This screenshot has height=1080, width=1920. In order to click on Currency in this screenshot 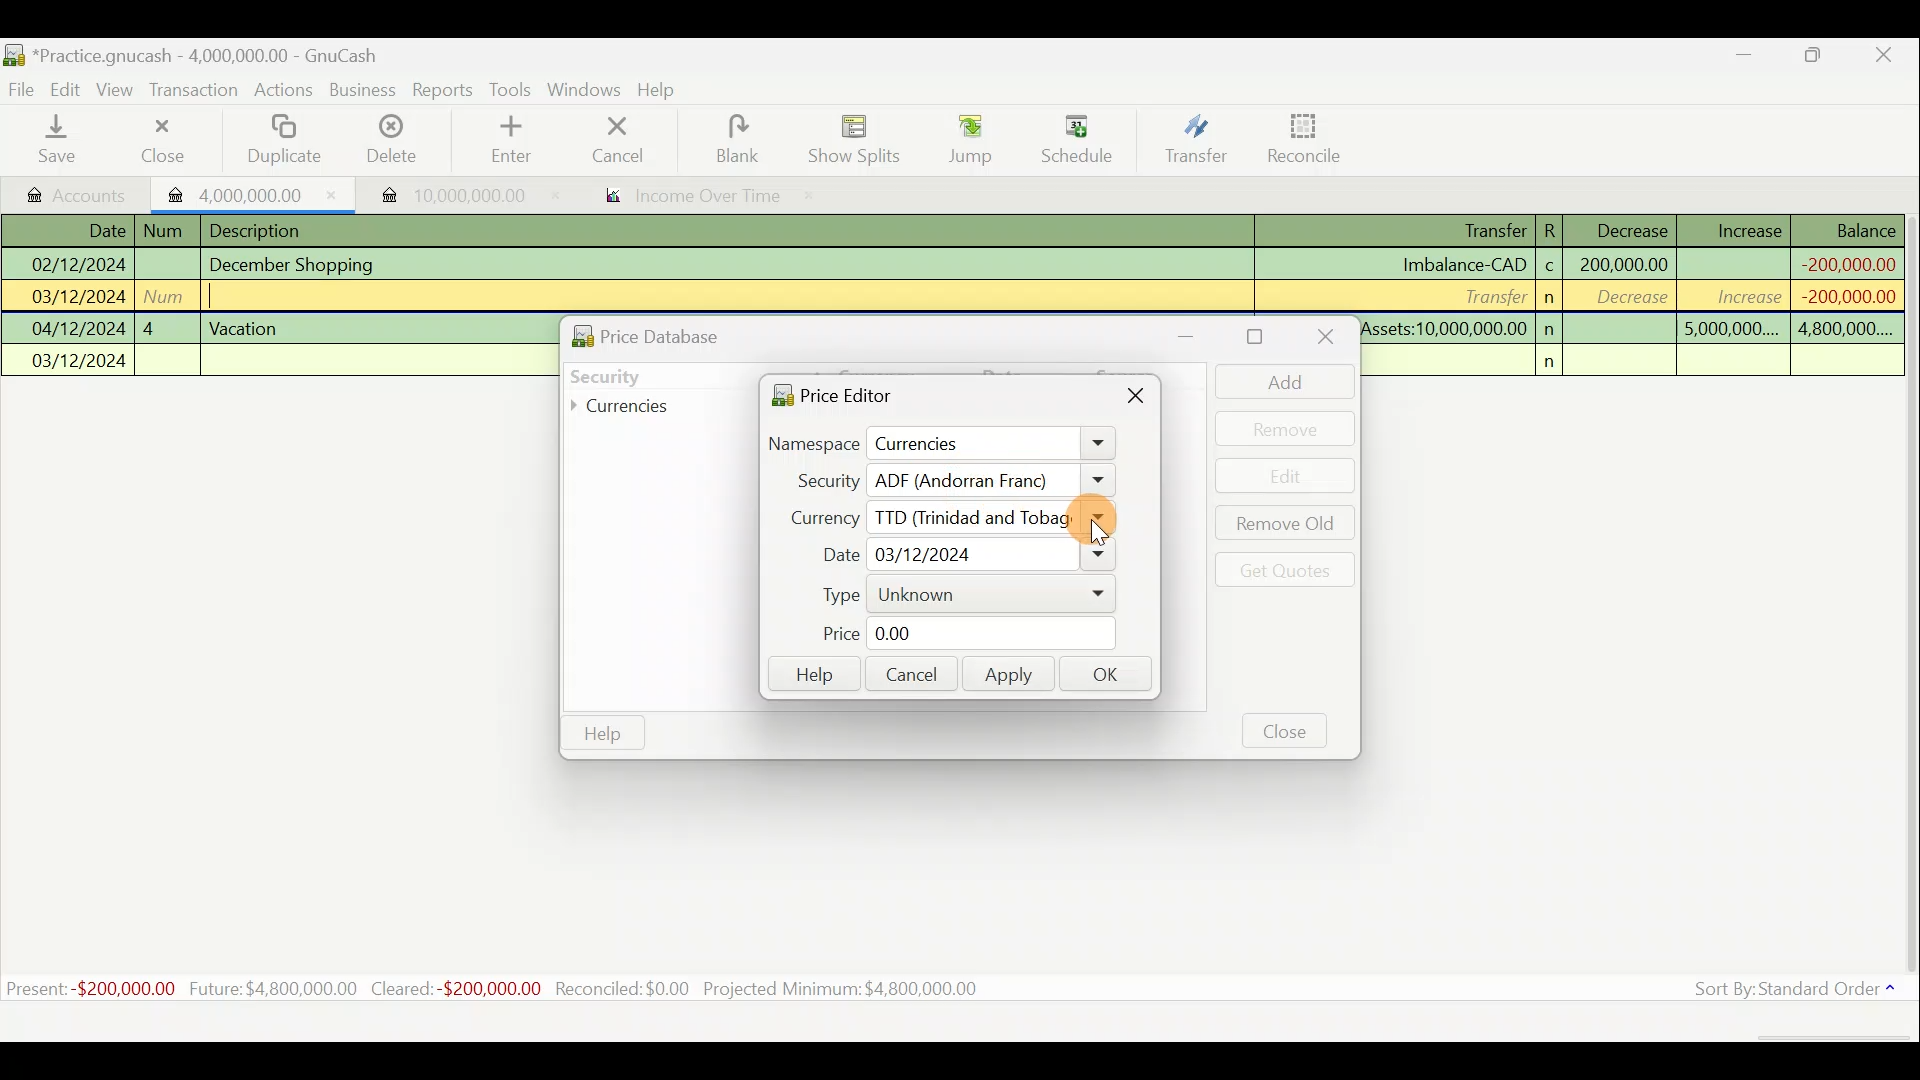, I will do `click(813, 515)`.